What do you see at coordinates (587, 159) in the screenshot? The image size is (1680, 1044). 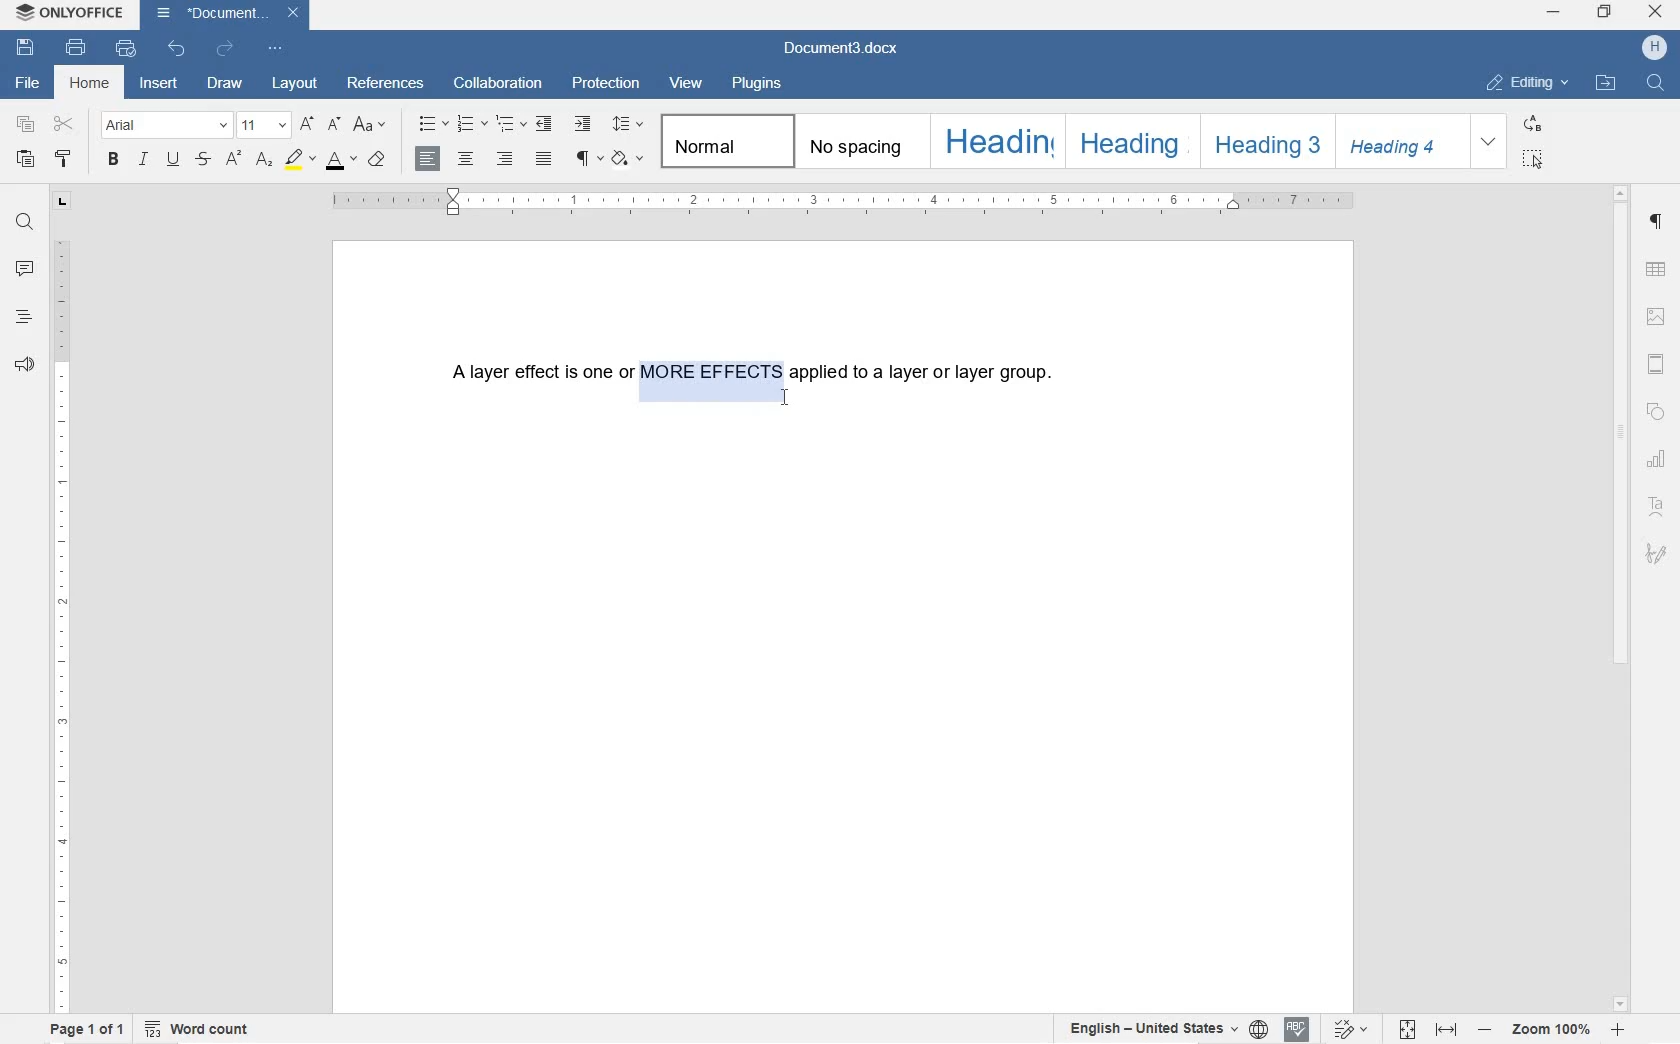 I see `NONPRINTING CHARACTERS` at bounding box center [587, 159].